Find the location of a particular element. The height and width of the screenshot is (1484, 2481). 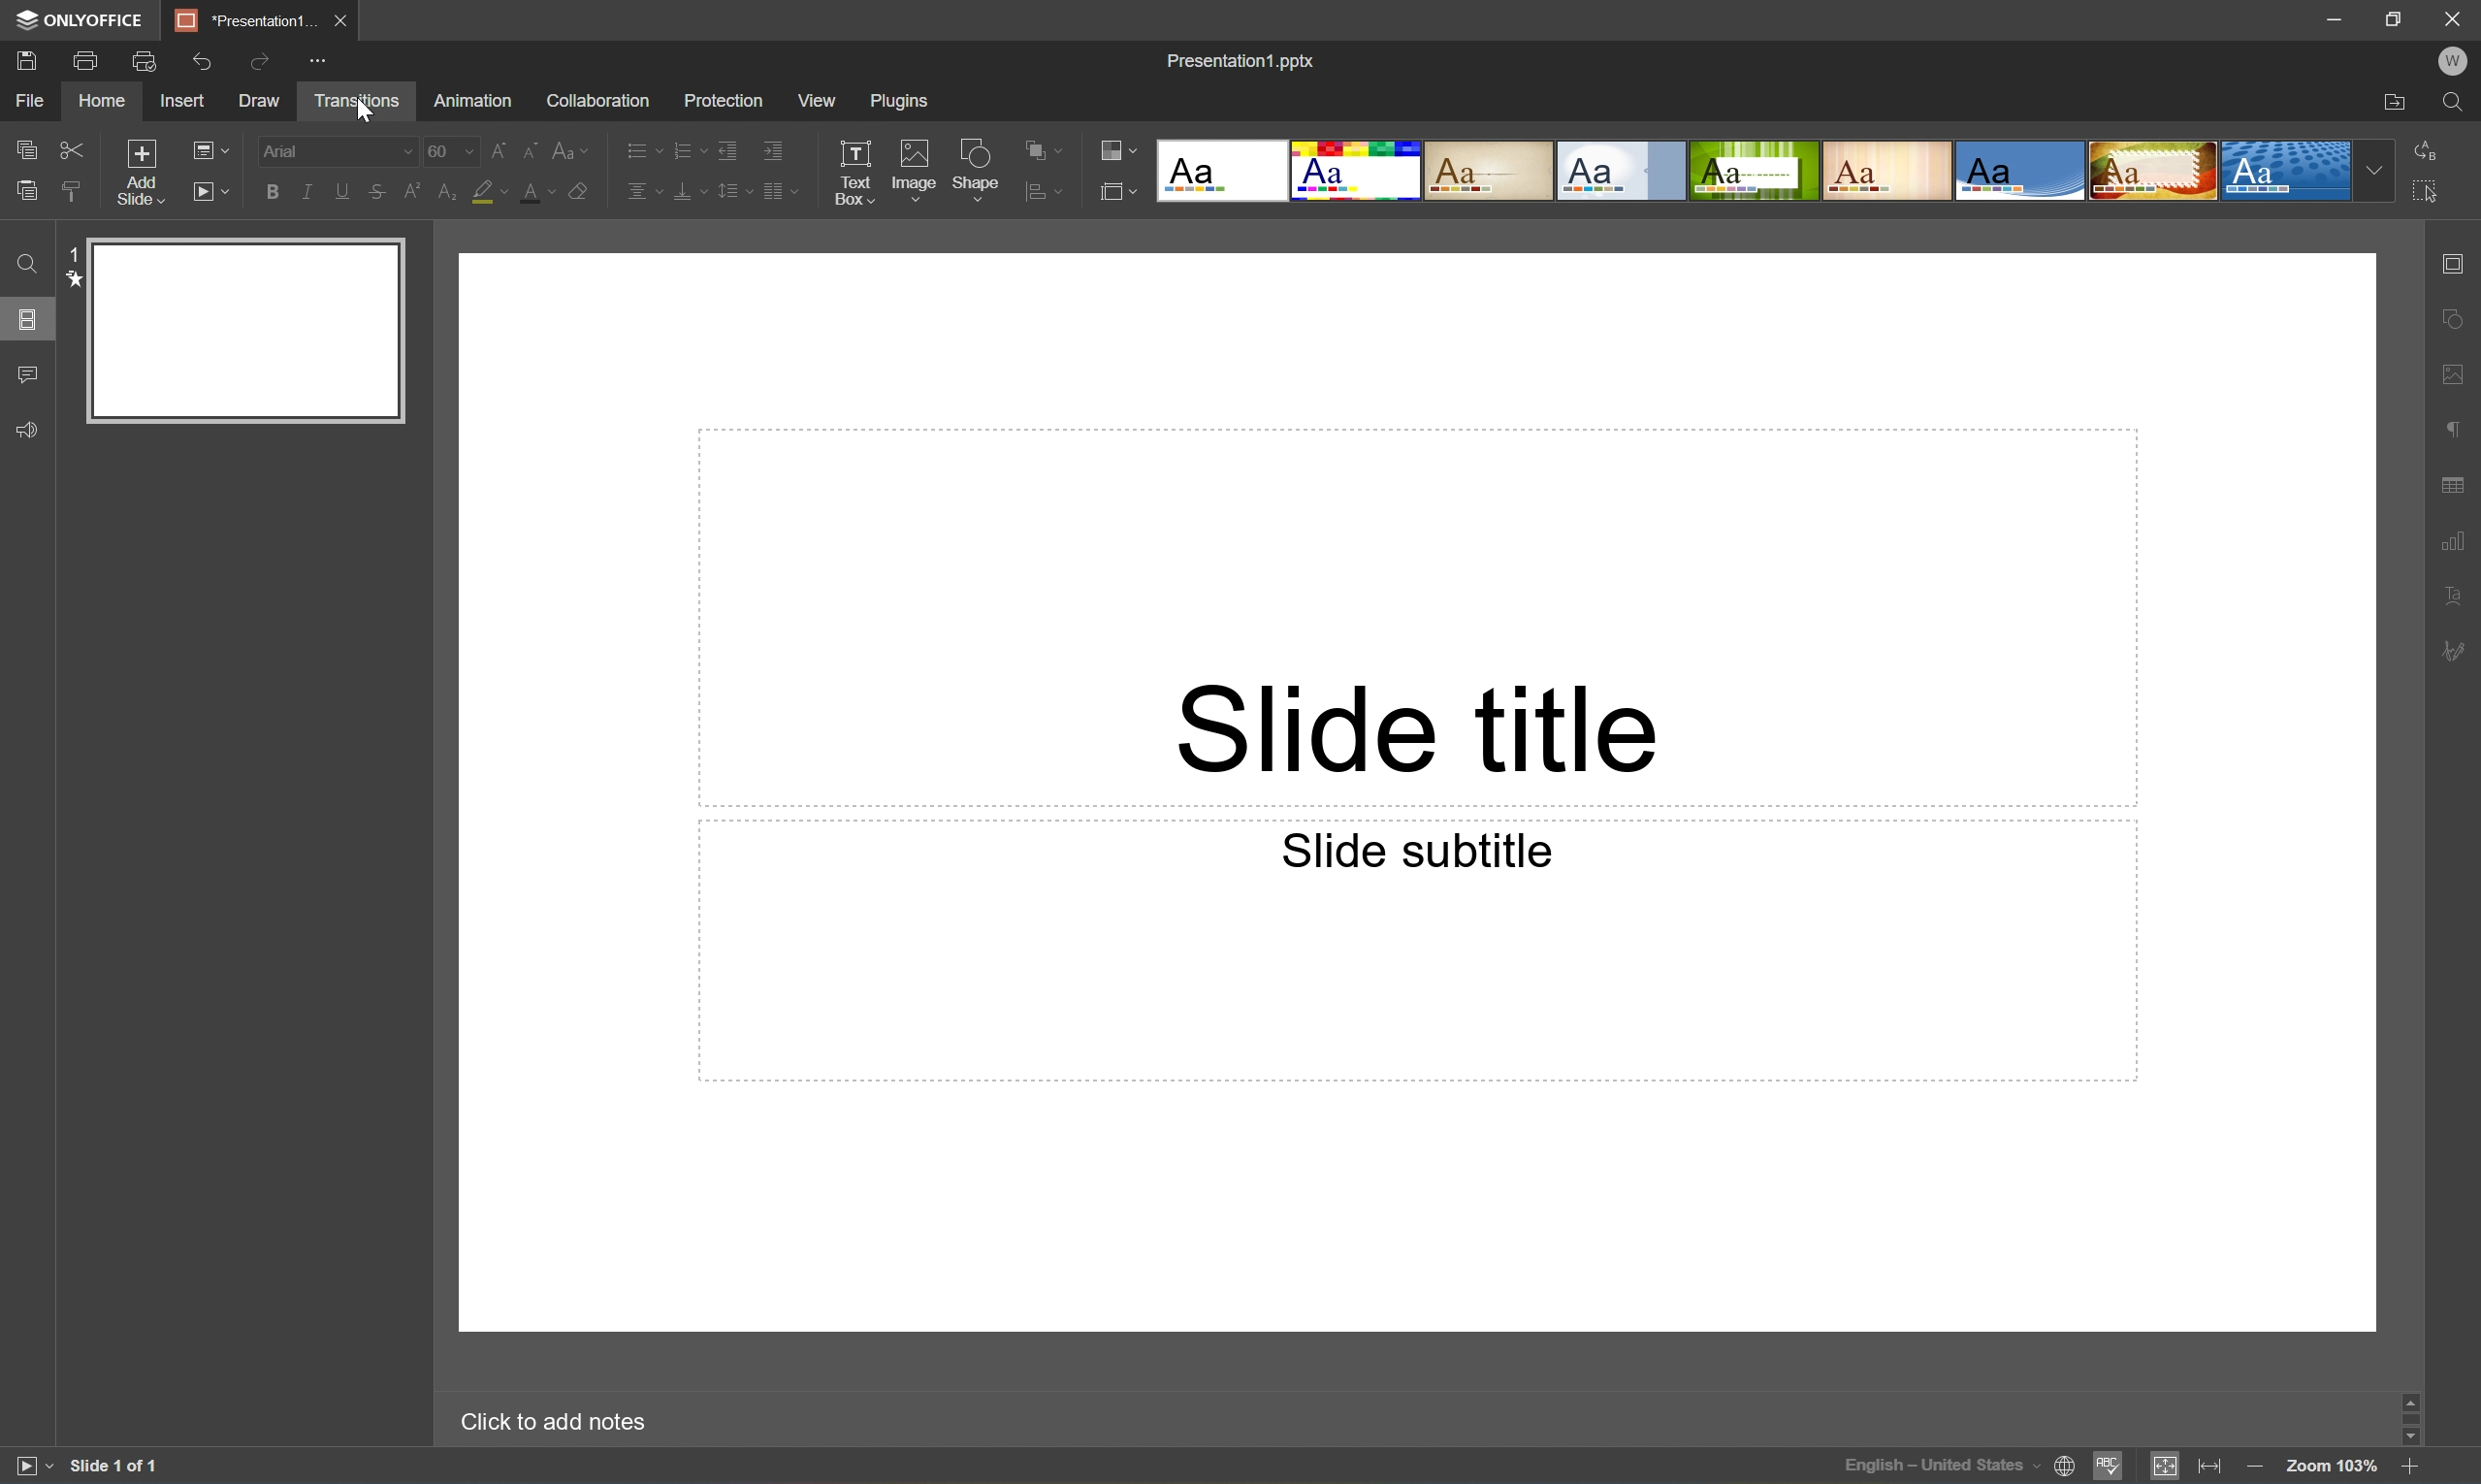

Font color is located at coordinates (535, 194).